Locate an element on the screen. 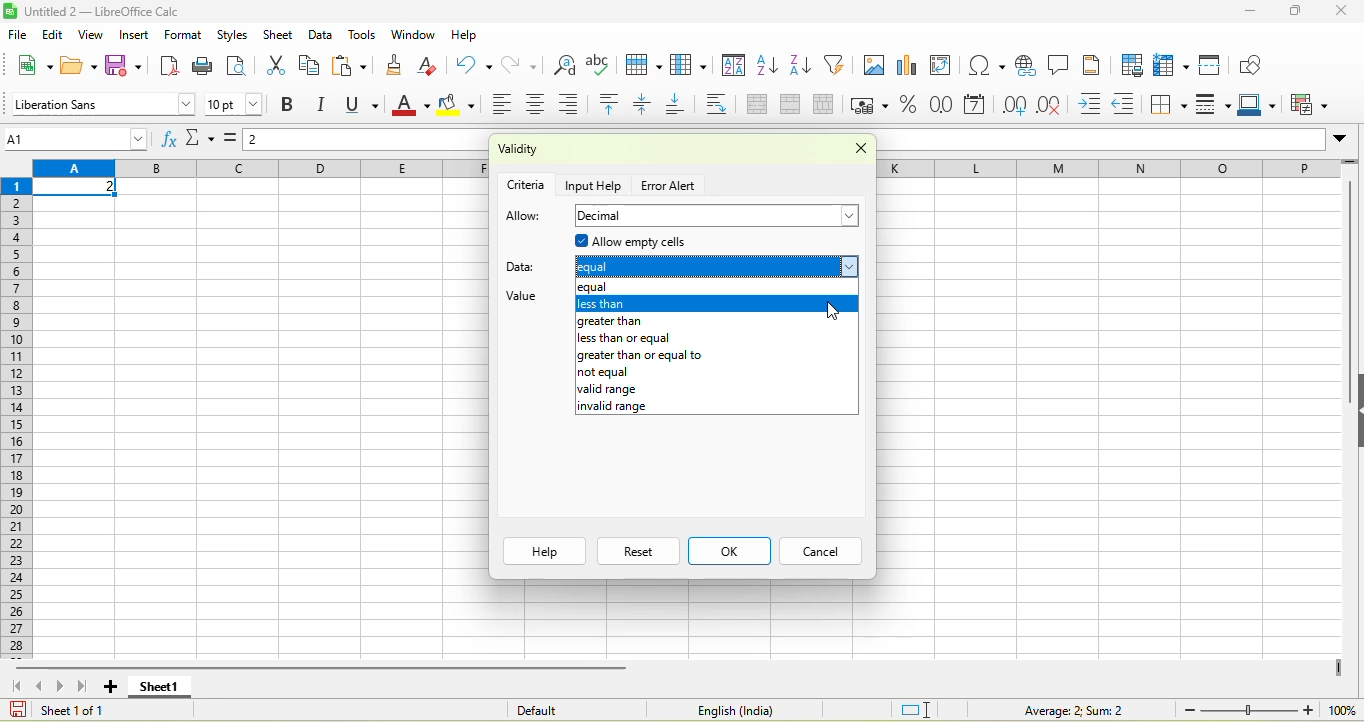 The height and width of the screenshot is (722, 1364). insert is located at coordinates (135, 35).